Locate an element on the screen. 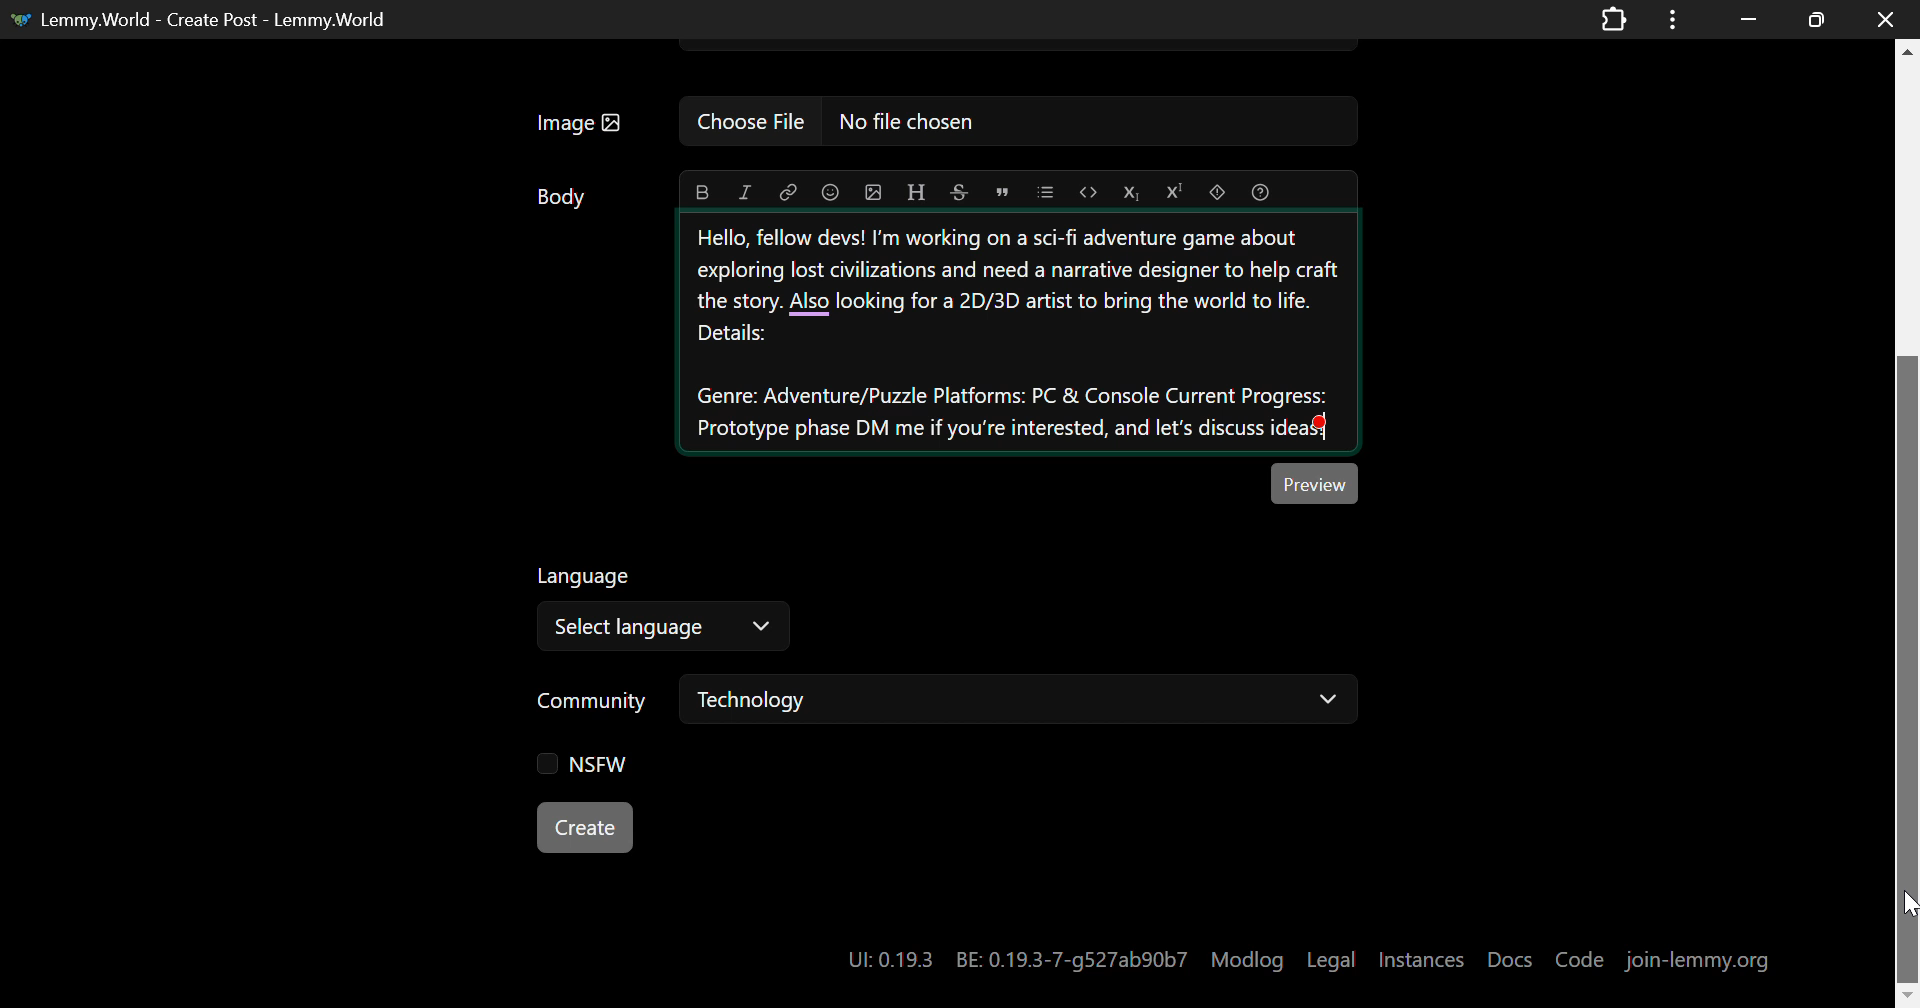 Image resolution: width=1920 pixels, height=1008 pixels. code is located at coordinates (1091, 192).